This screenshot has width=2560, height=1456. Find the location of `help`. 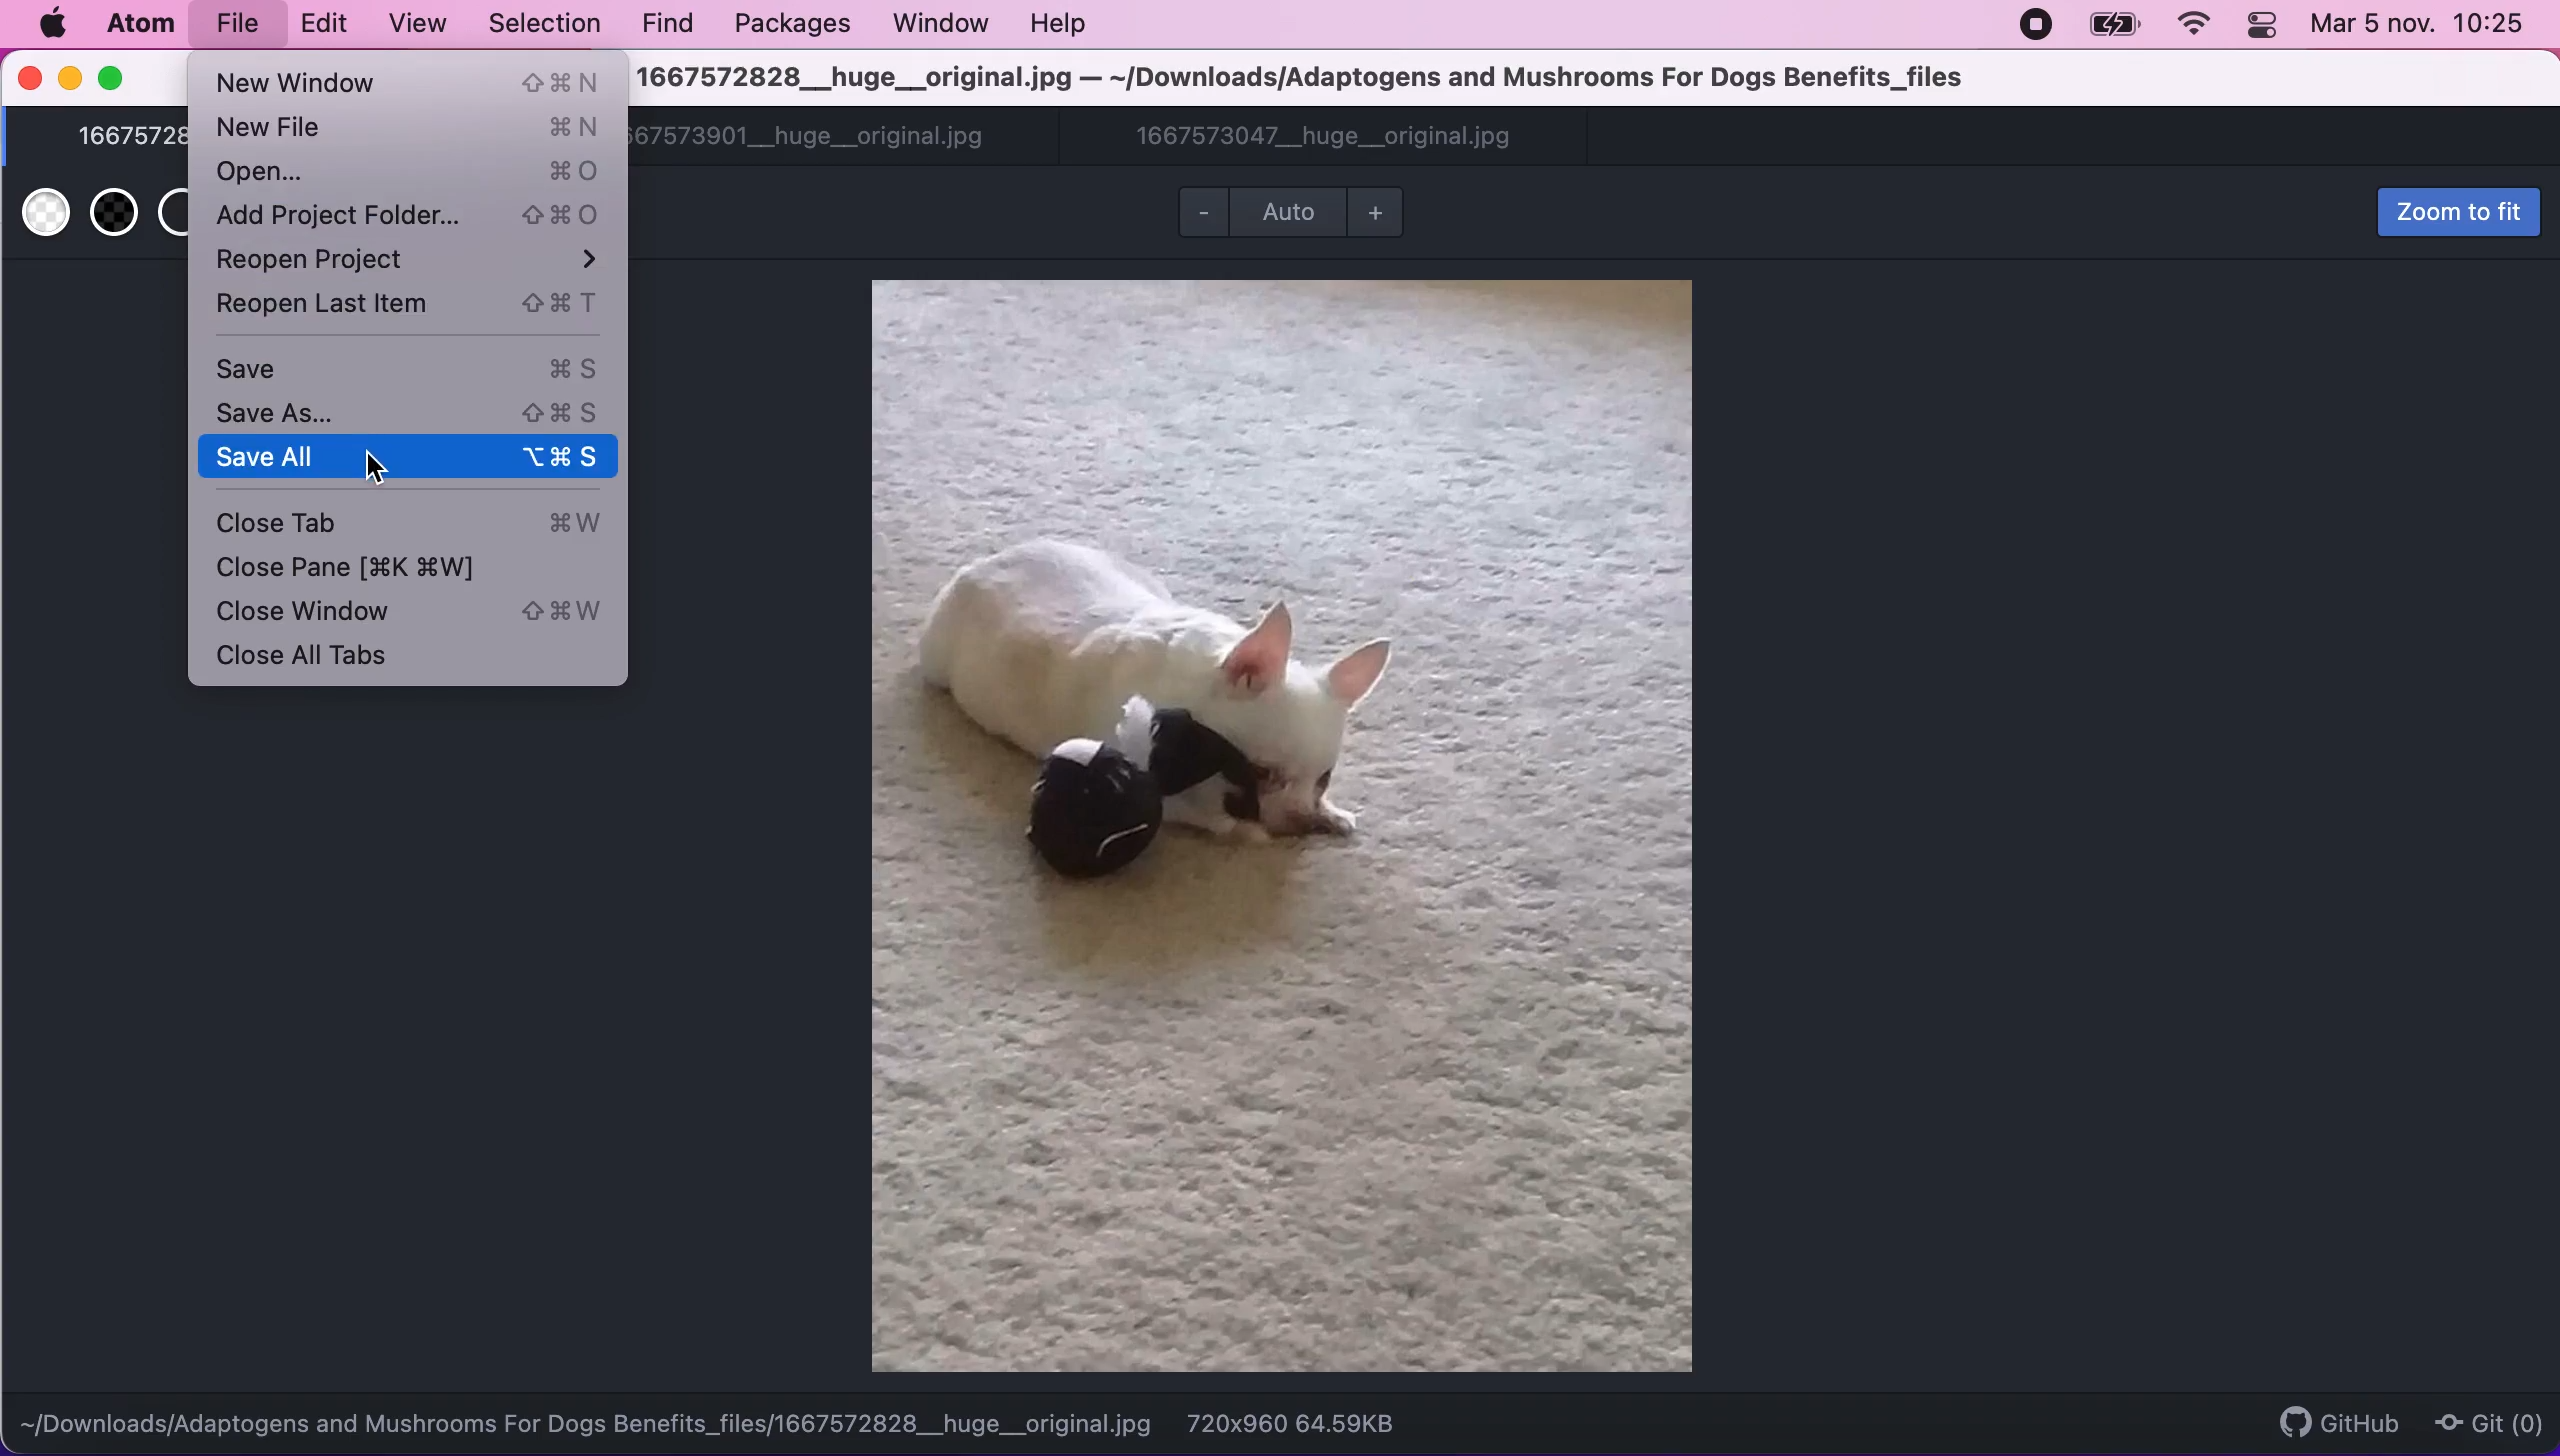

help is located at coordinates (1062, 24).